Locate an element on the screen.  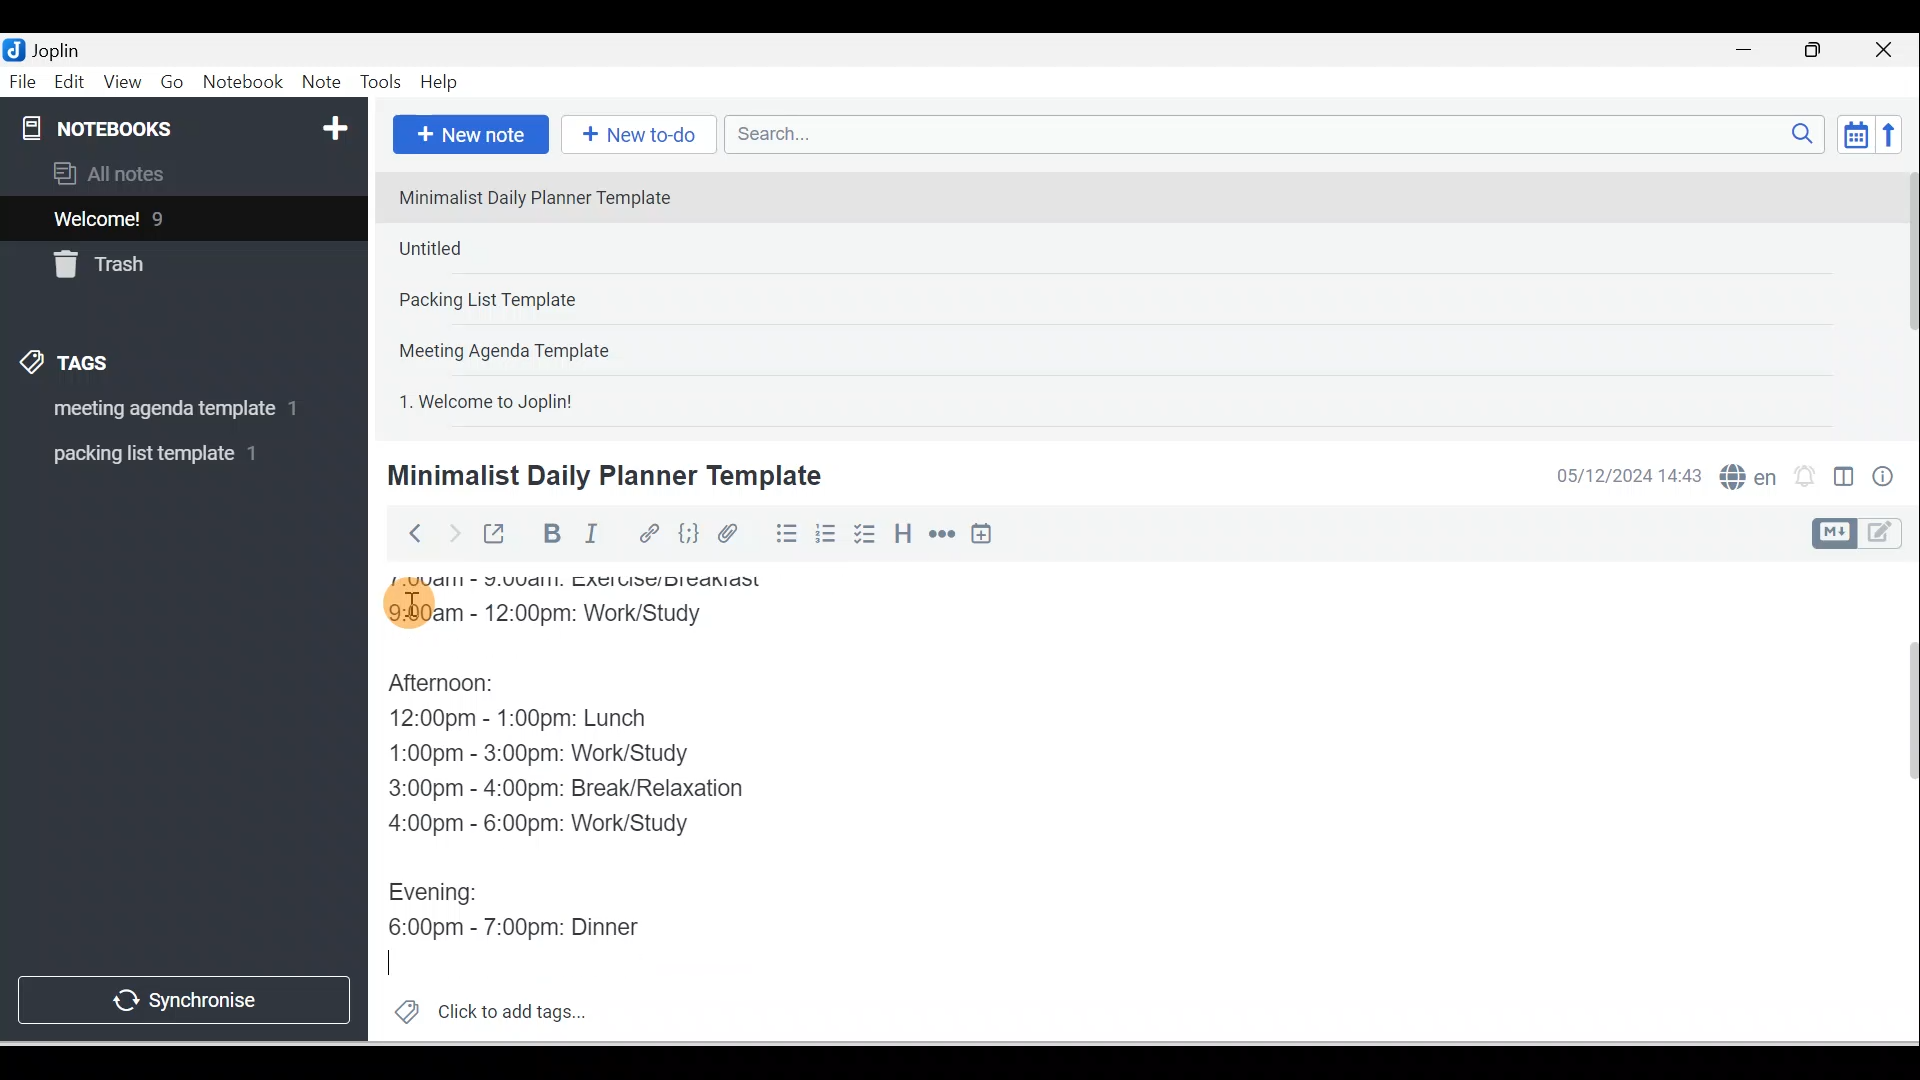
Edit is located at coordinates (71, 83).